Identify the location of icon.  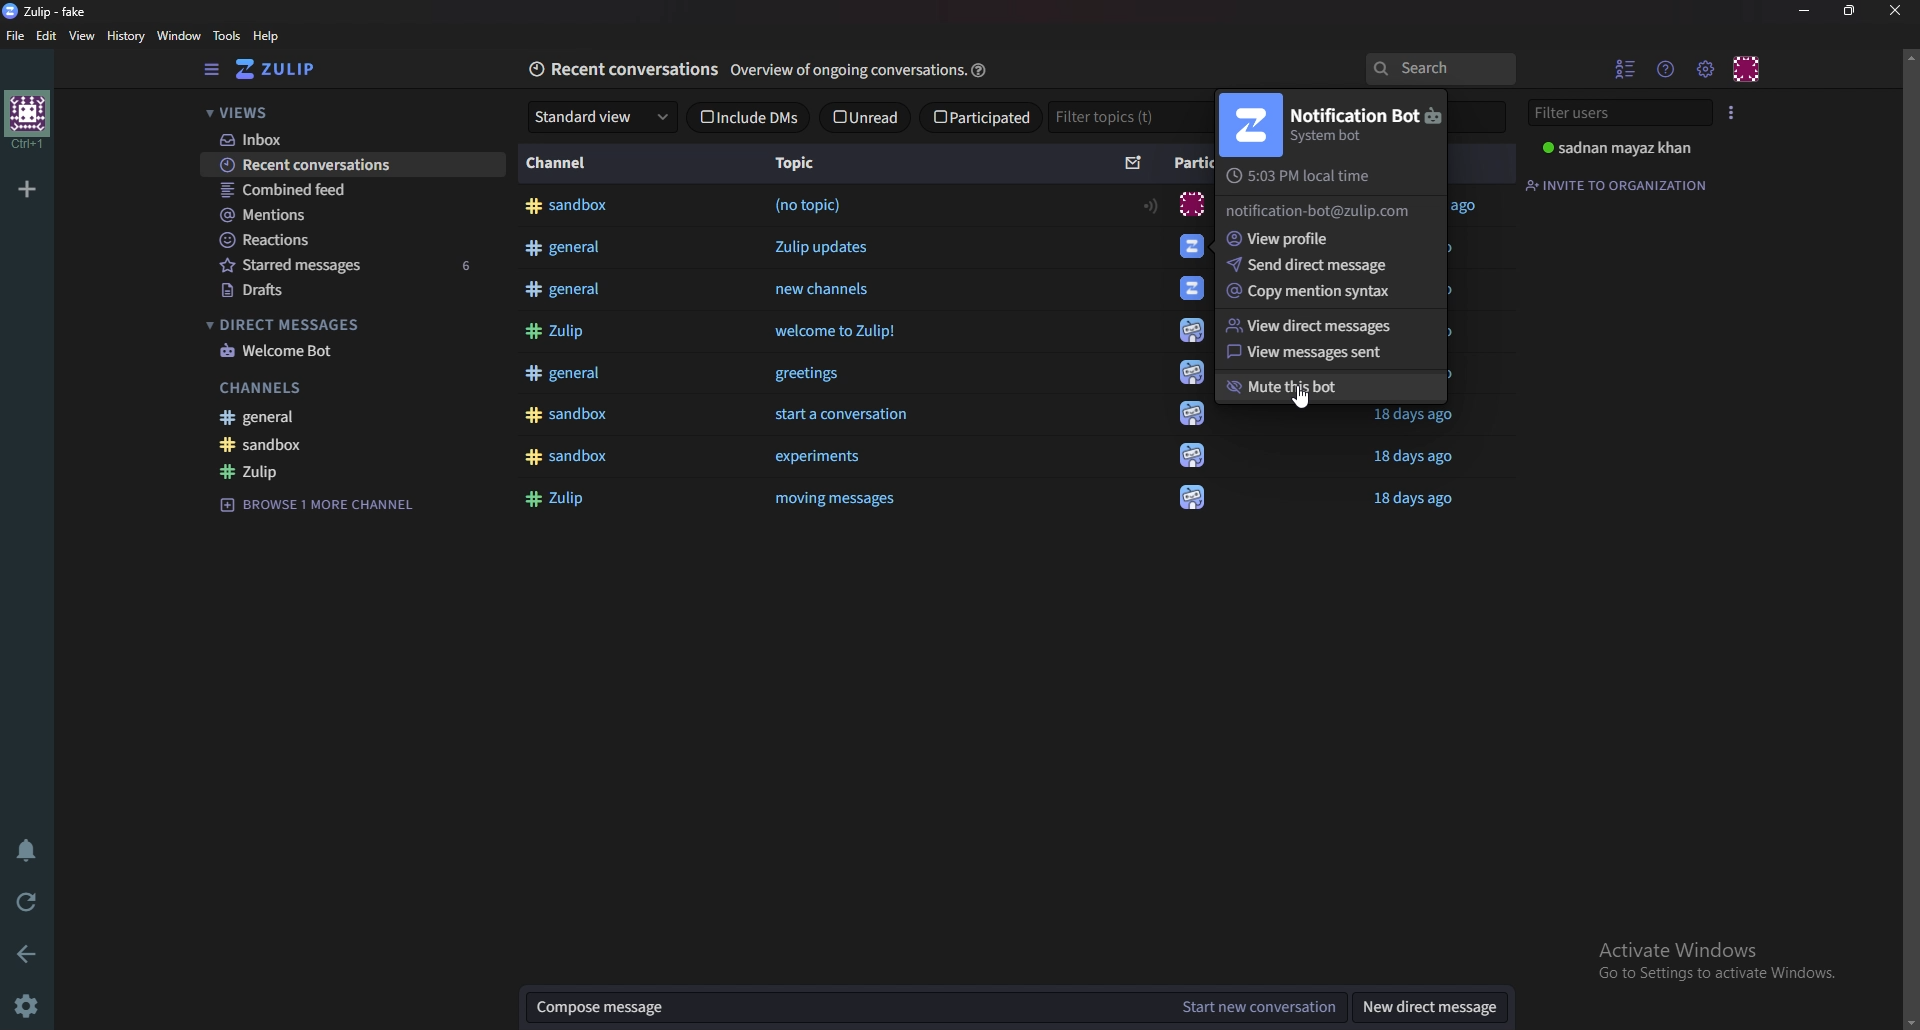
(1193, 373).